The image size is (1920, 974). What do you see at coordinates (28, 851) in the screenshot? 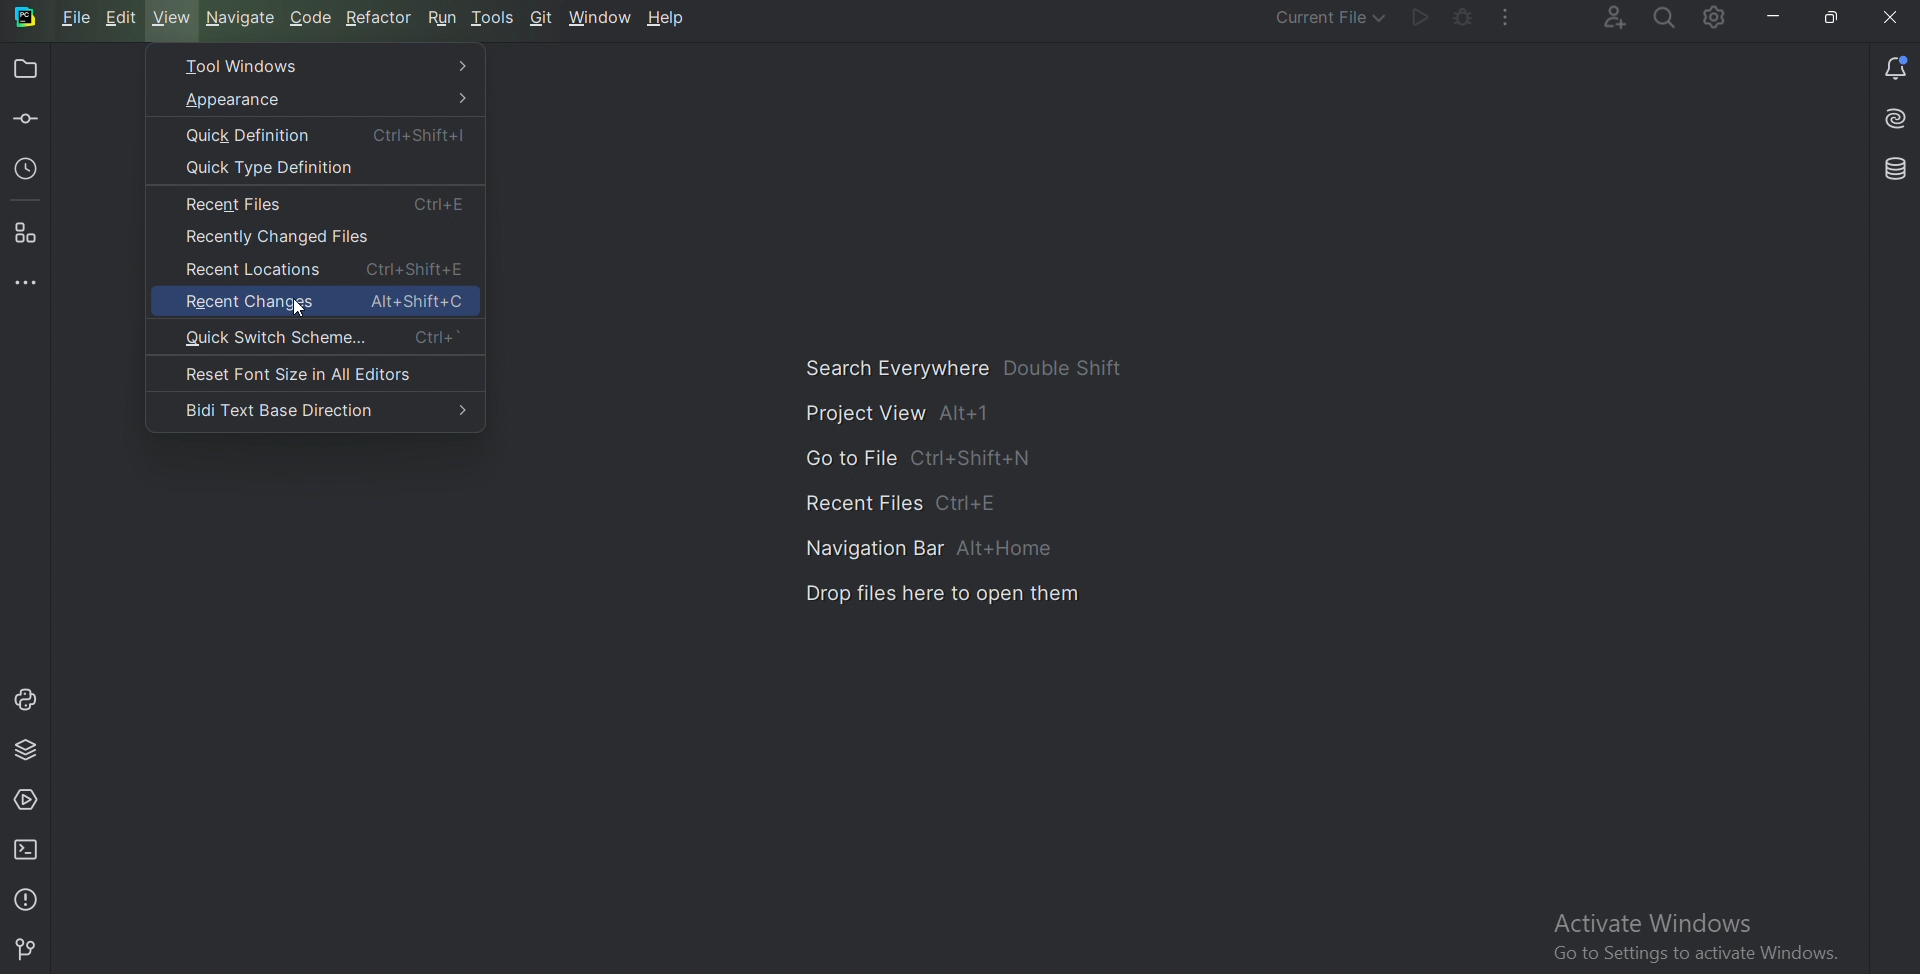
I see `Terminal` at bounding box center [28, 851].